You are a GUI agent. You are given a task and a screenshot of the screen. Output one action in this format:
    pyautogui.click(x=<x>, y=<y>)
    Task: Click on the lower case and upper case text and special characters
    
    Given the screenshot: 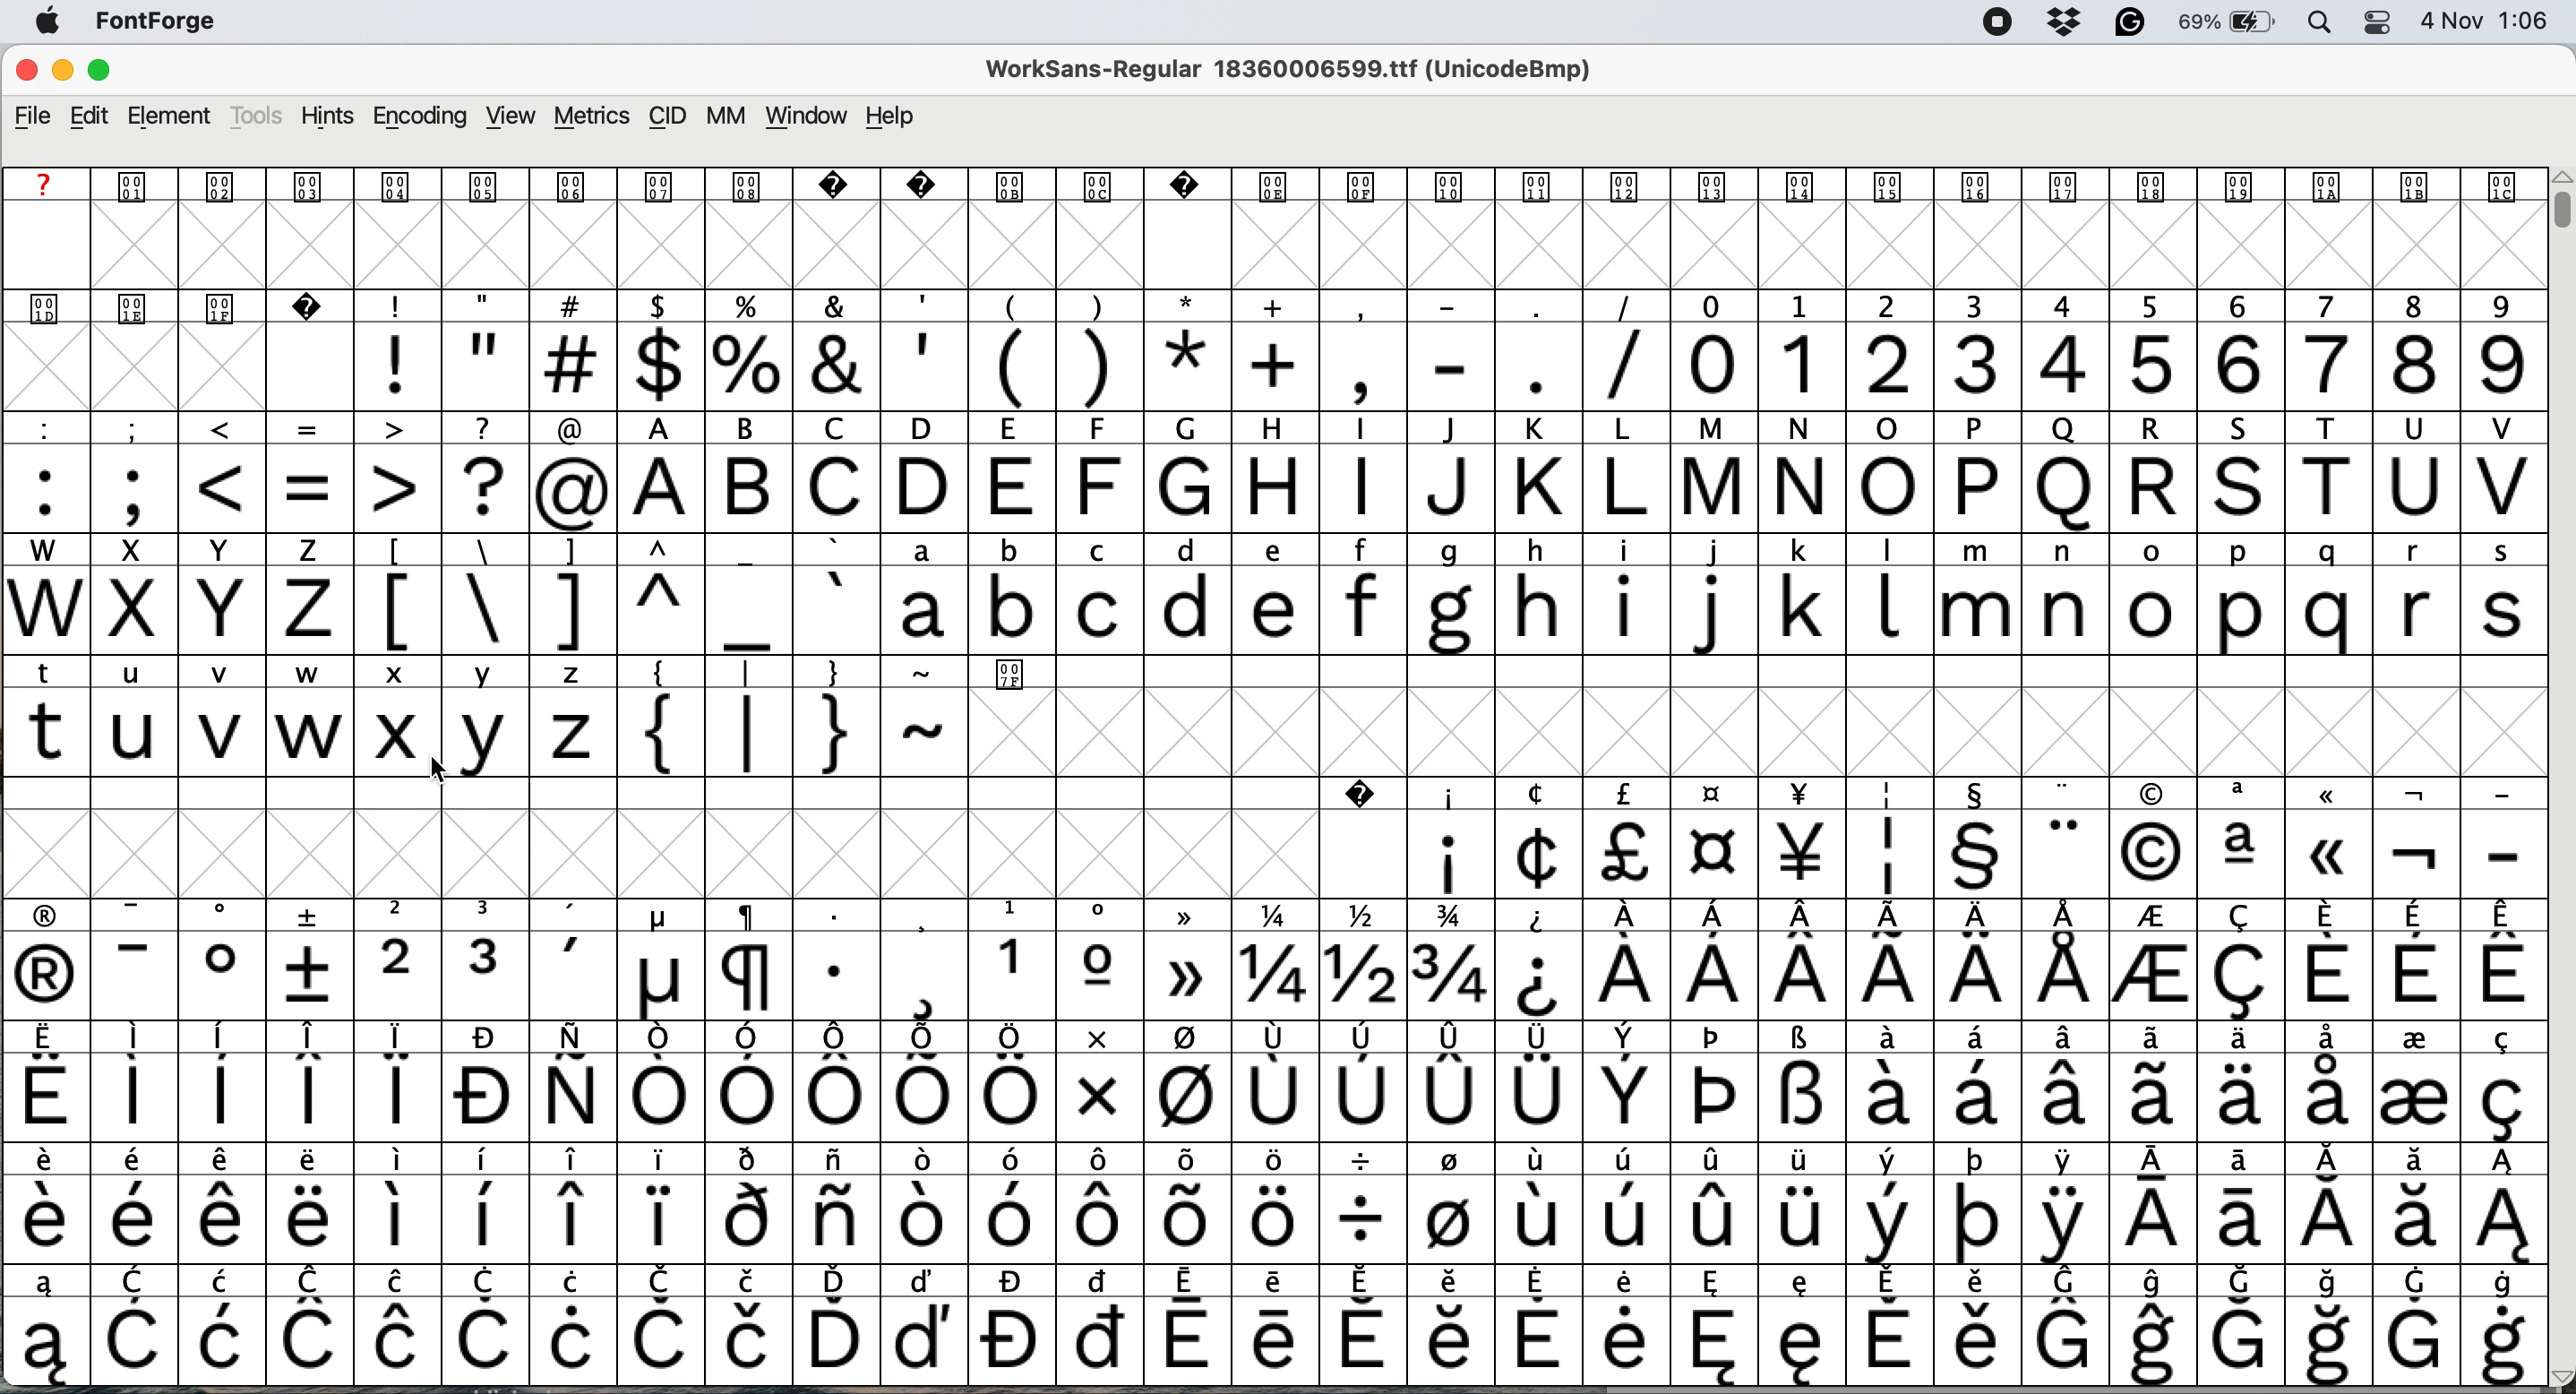 What is the action you would take?
    pyautogui.click(x=1278, y=546)
    